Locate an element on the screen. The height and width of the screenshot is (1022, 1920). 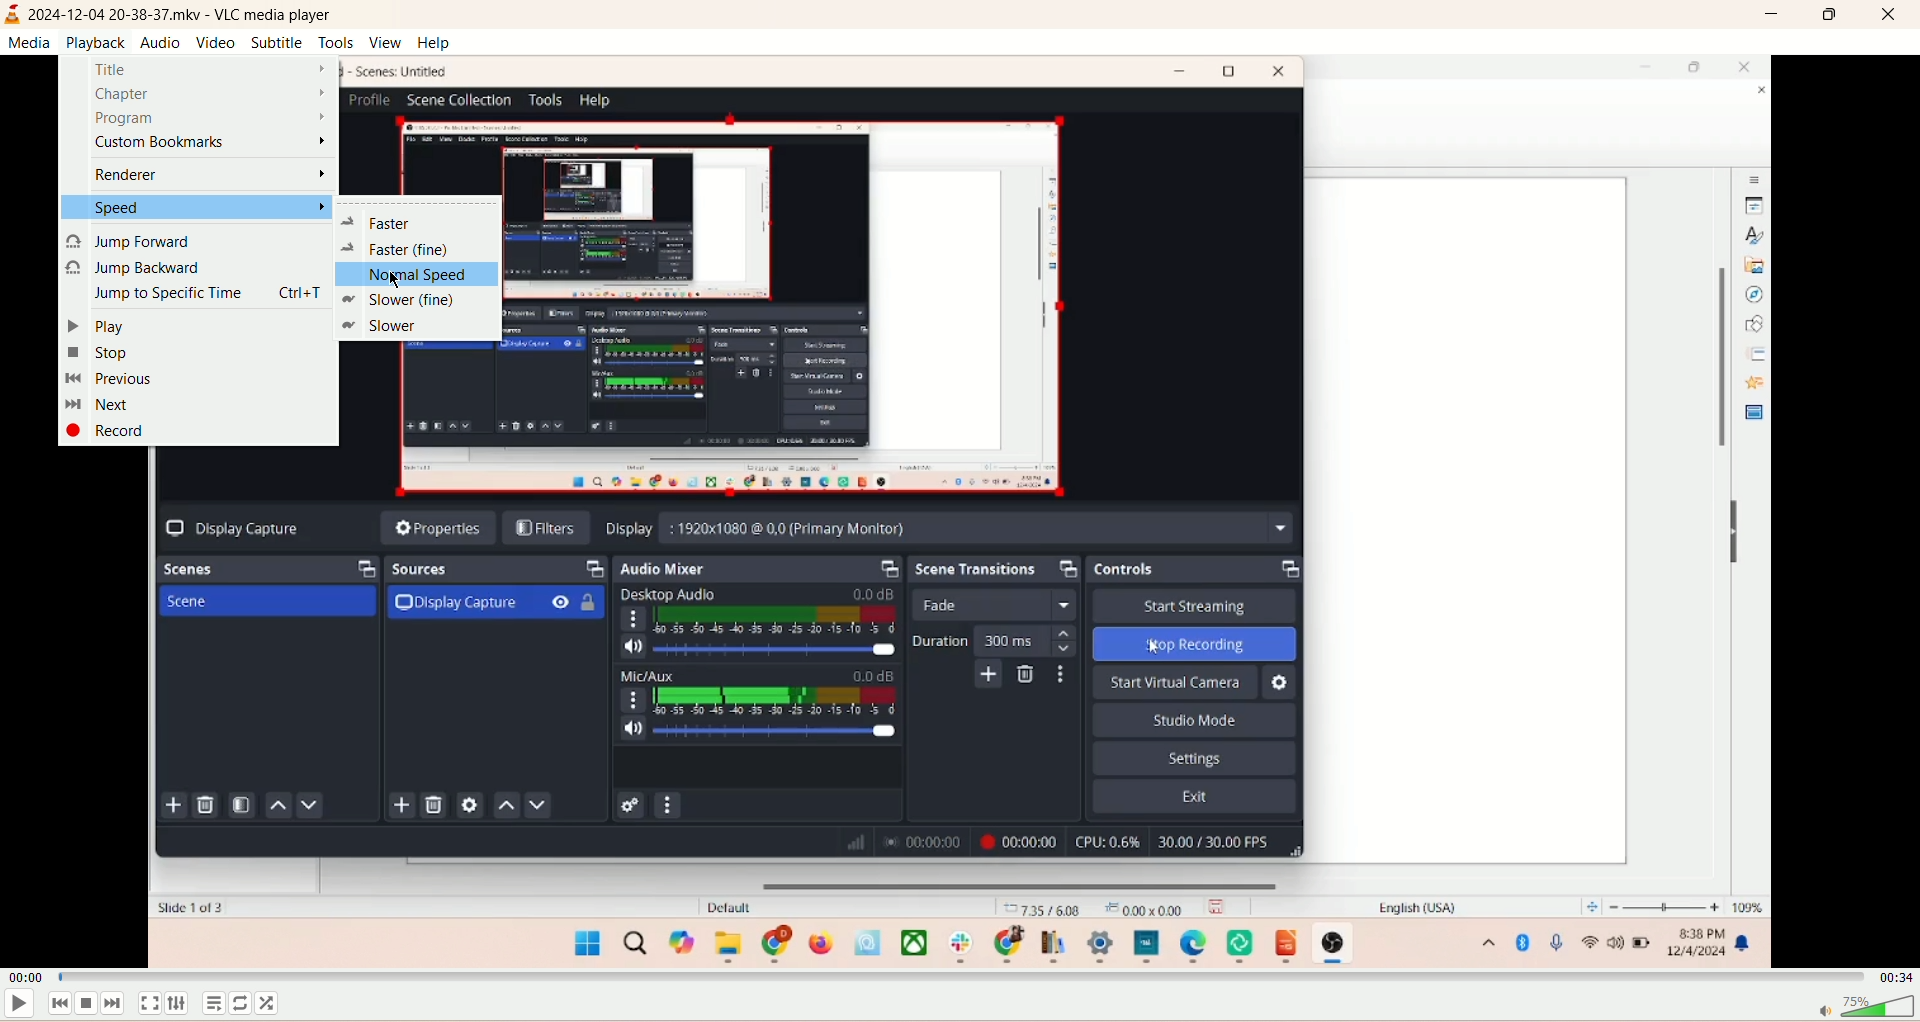
next is located at coordinates (115, 1004).